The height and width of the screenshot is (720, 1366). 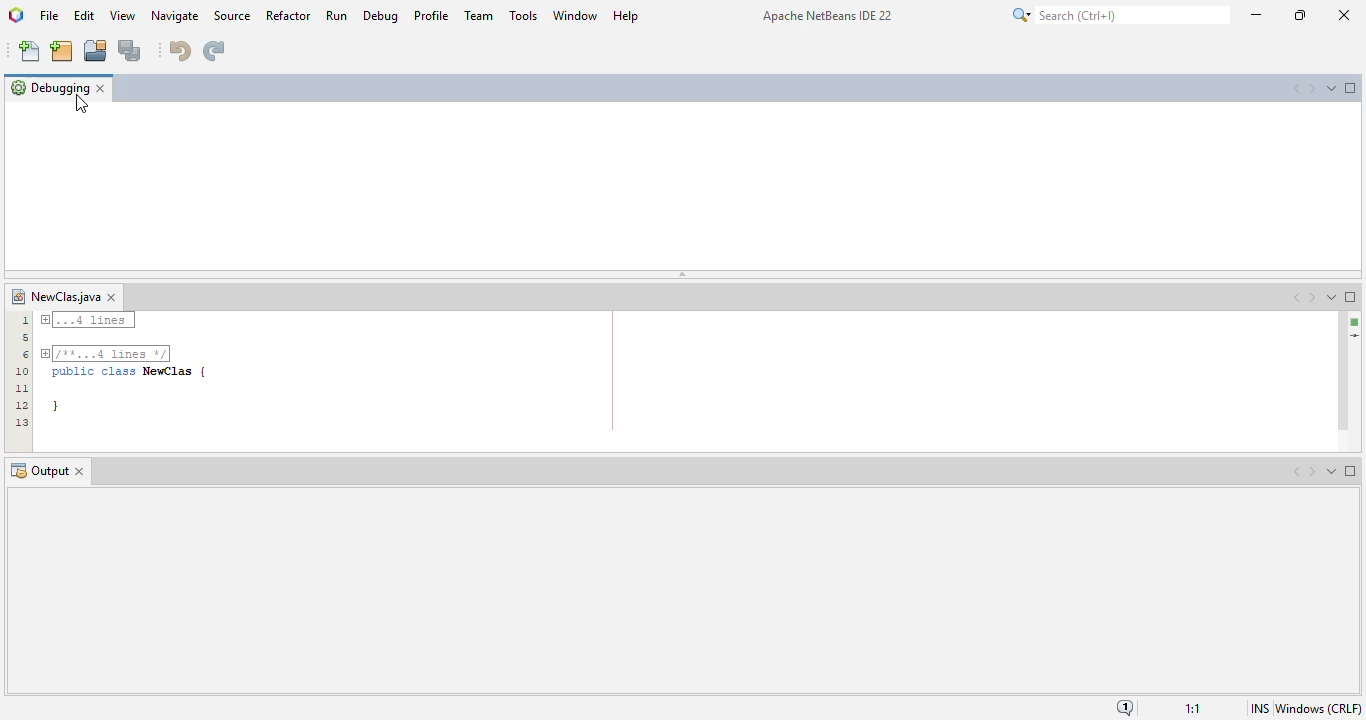 I want to click on cursor, so click(x=81, y=105).